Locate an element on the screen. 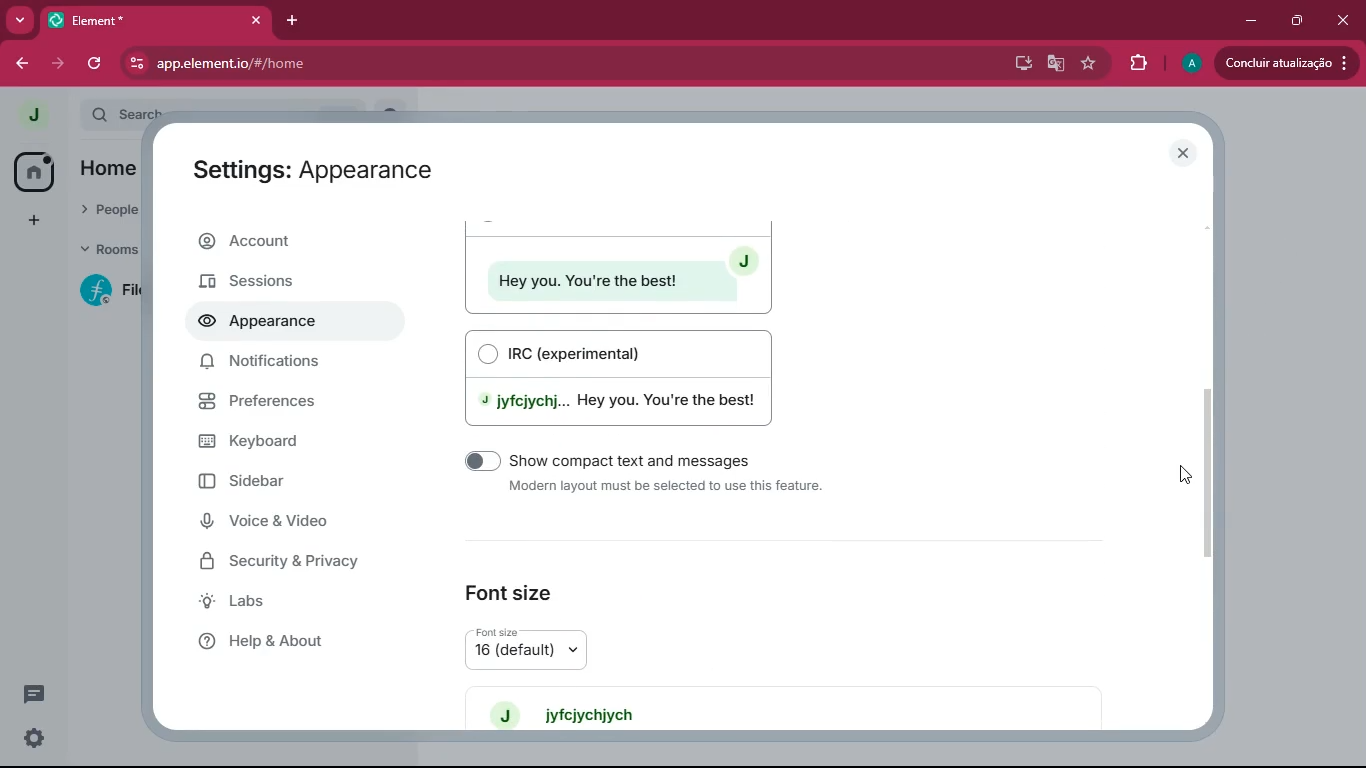  settings is located at coordinates (30, 739).